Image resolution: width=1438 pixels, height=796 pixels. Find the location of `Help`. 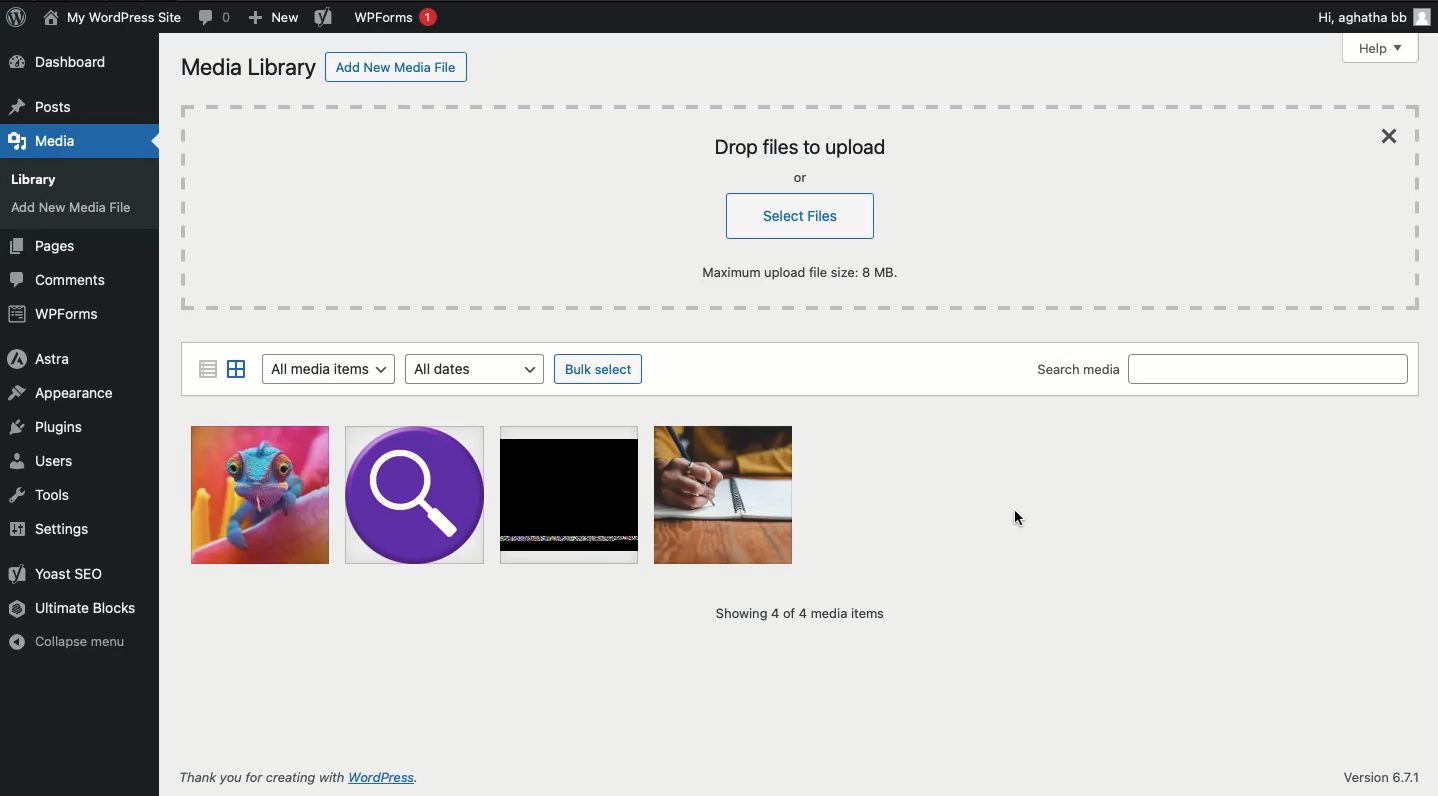

Help is located at coordinates (1382, 48).